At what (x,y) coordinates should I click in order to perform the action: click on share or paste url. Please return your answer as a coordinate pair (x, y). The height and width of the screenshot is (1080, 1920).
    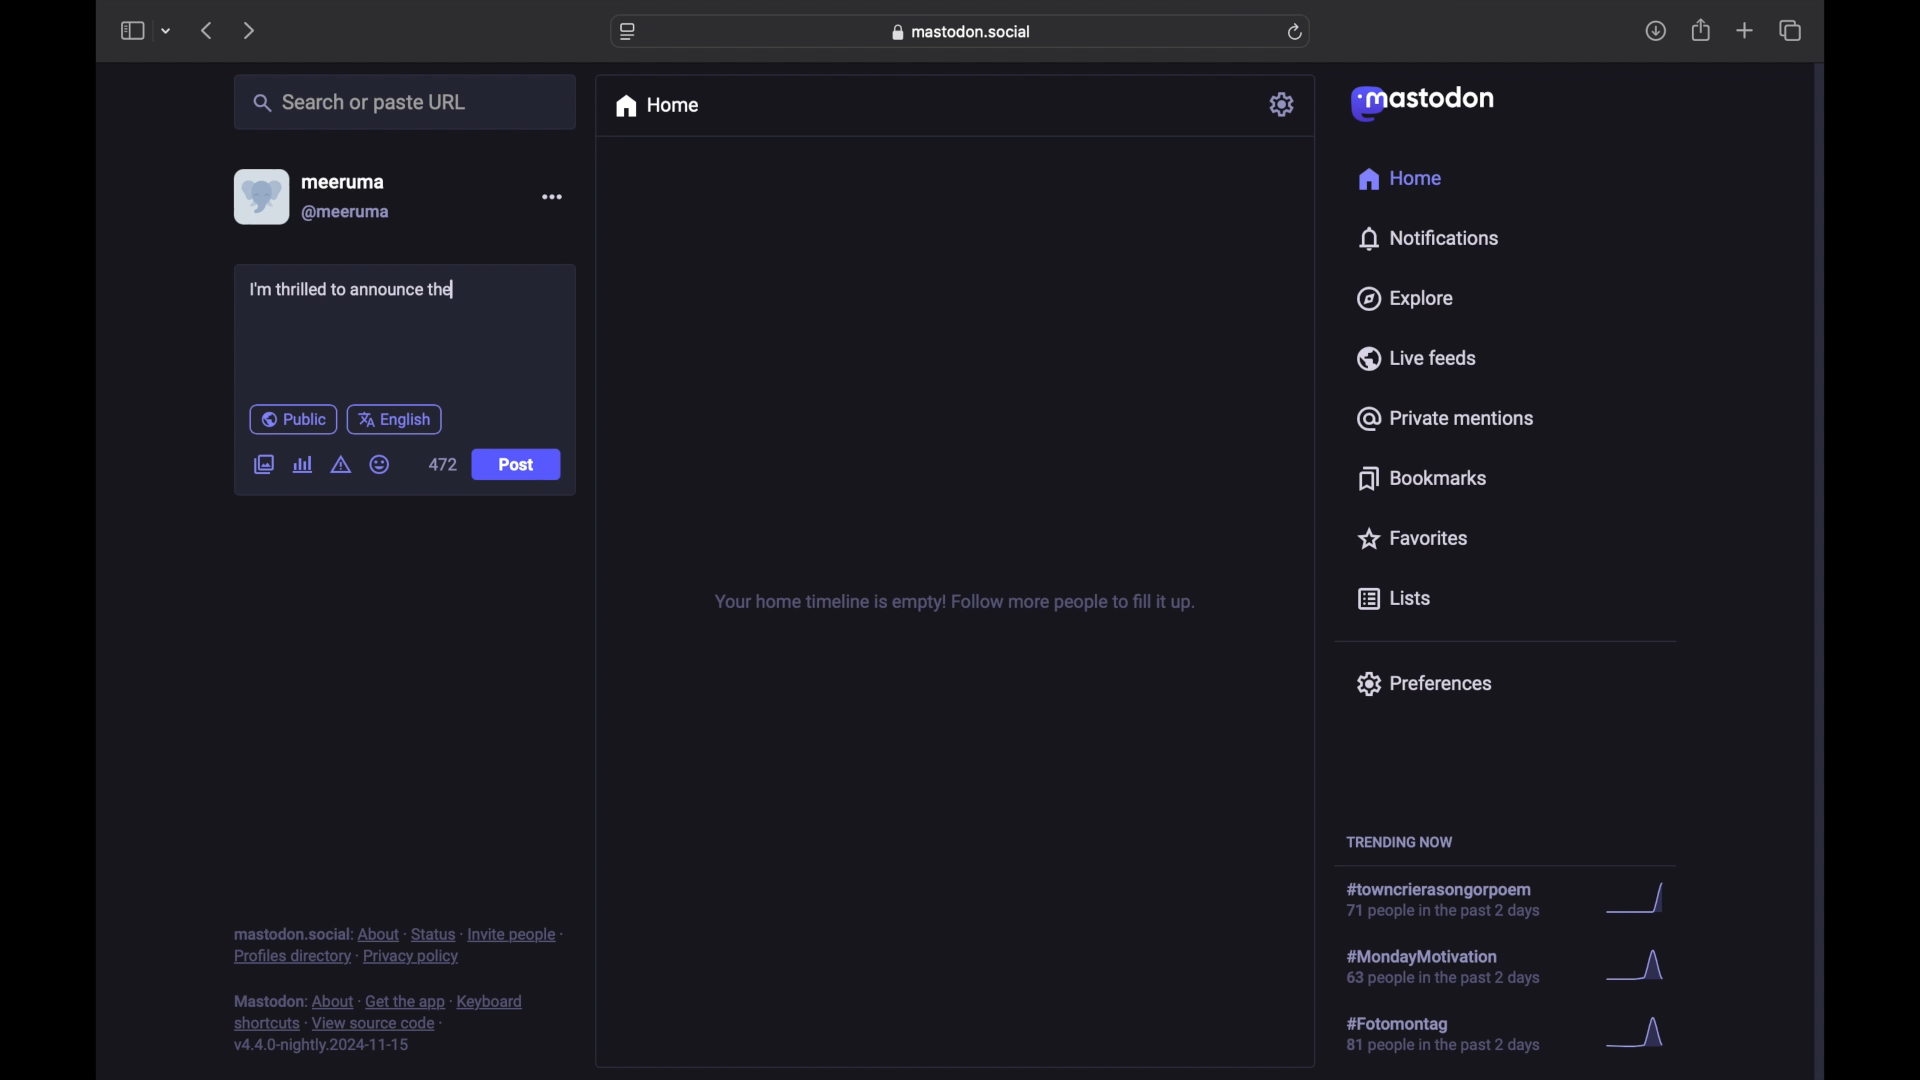
    Looking at the image, I should click on (360, 102).